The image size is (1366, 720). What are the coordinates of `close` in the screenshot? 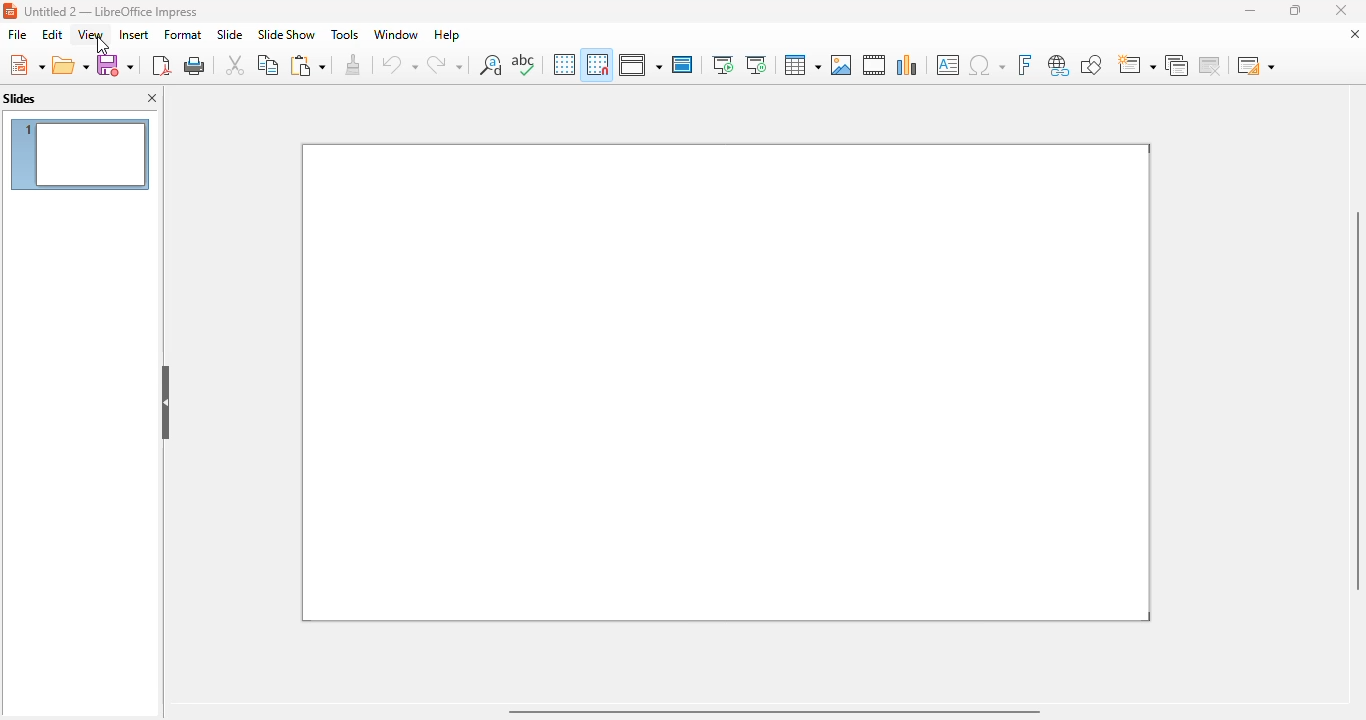 It's located at (1341, 10).